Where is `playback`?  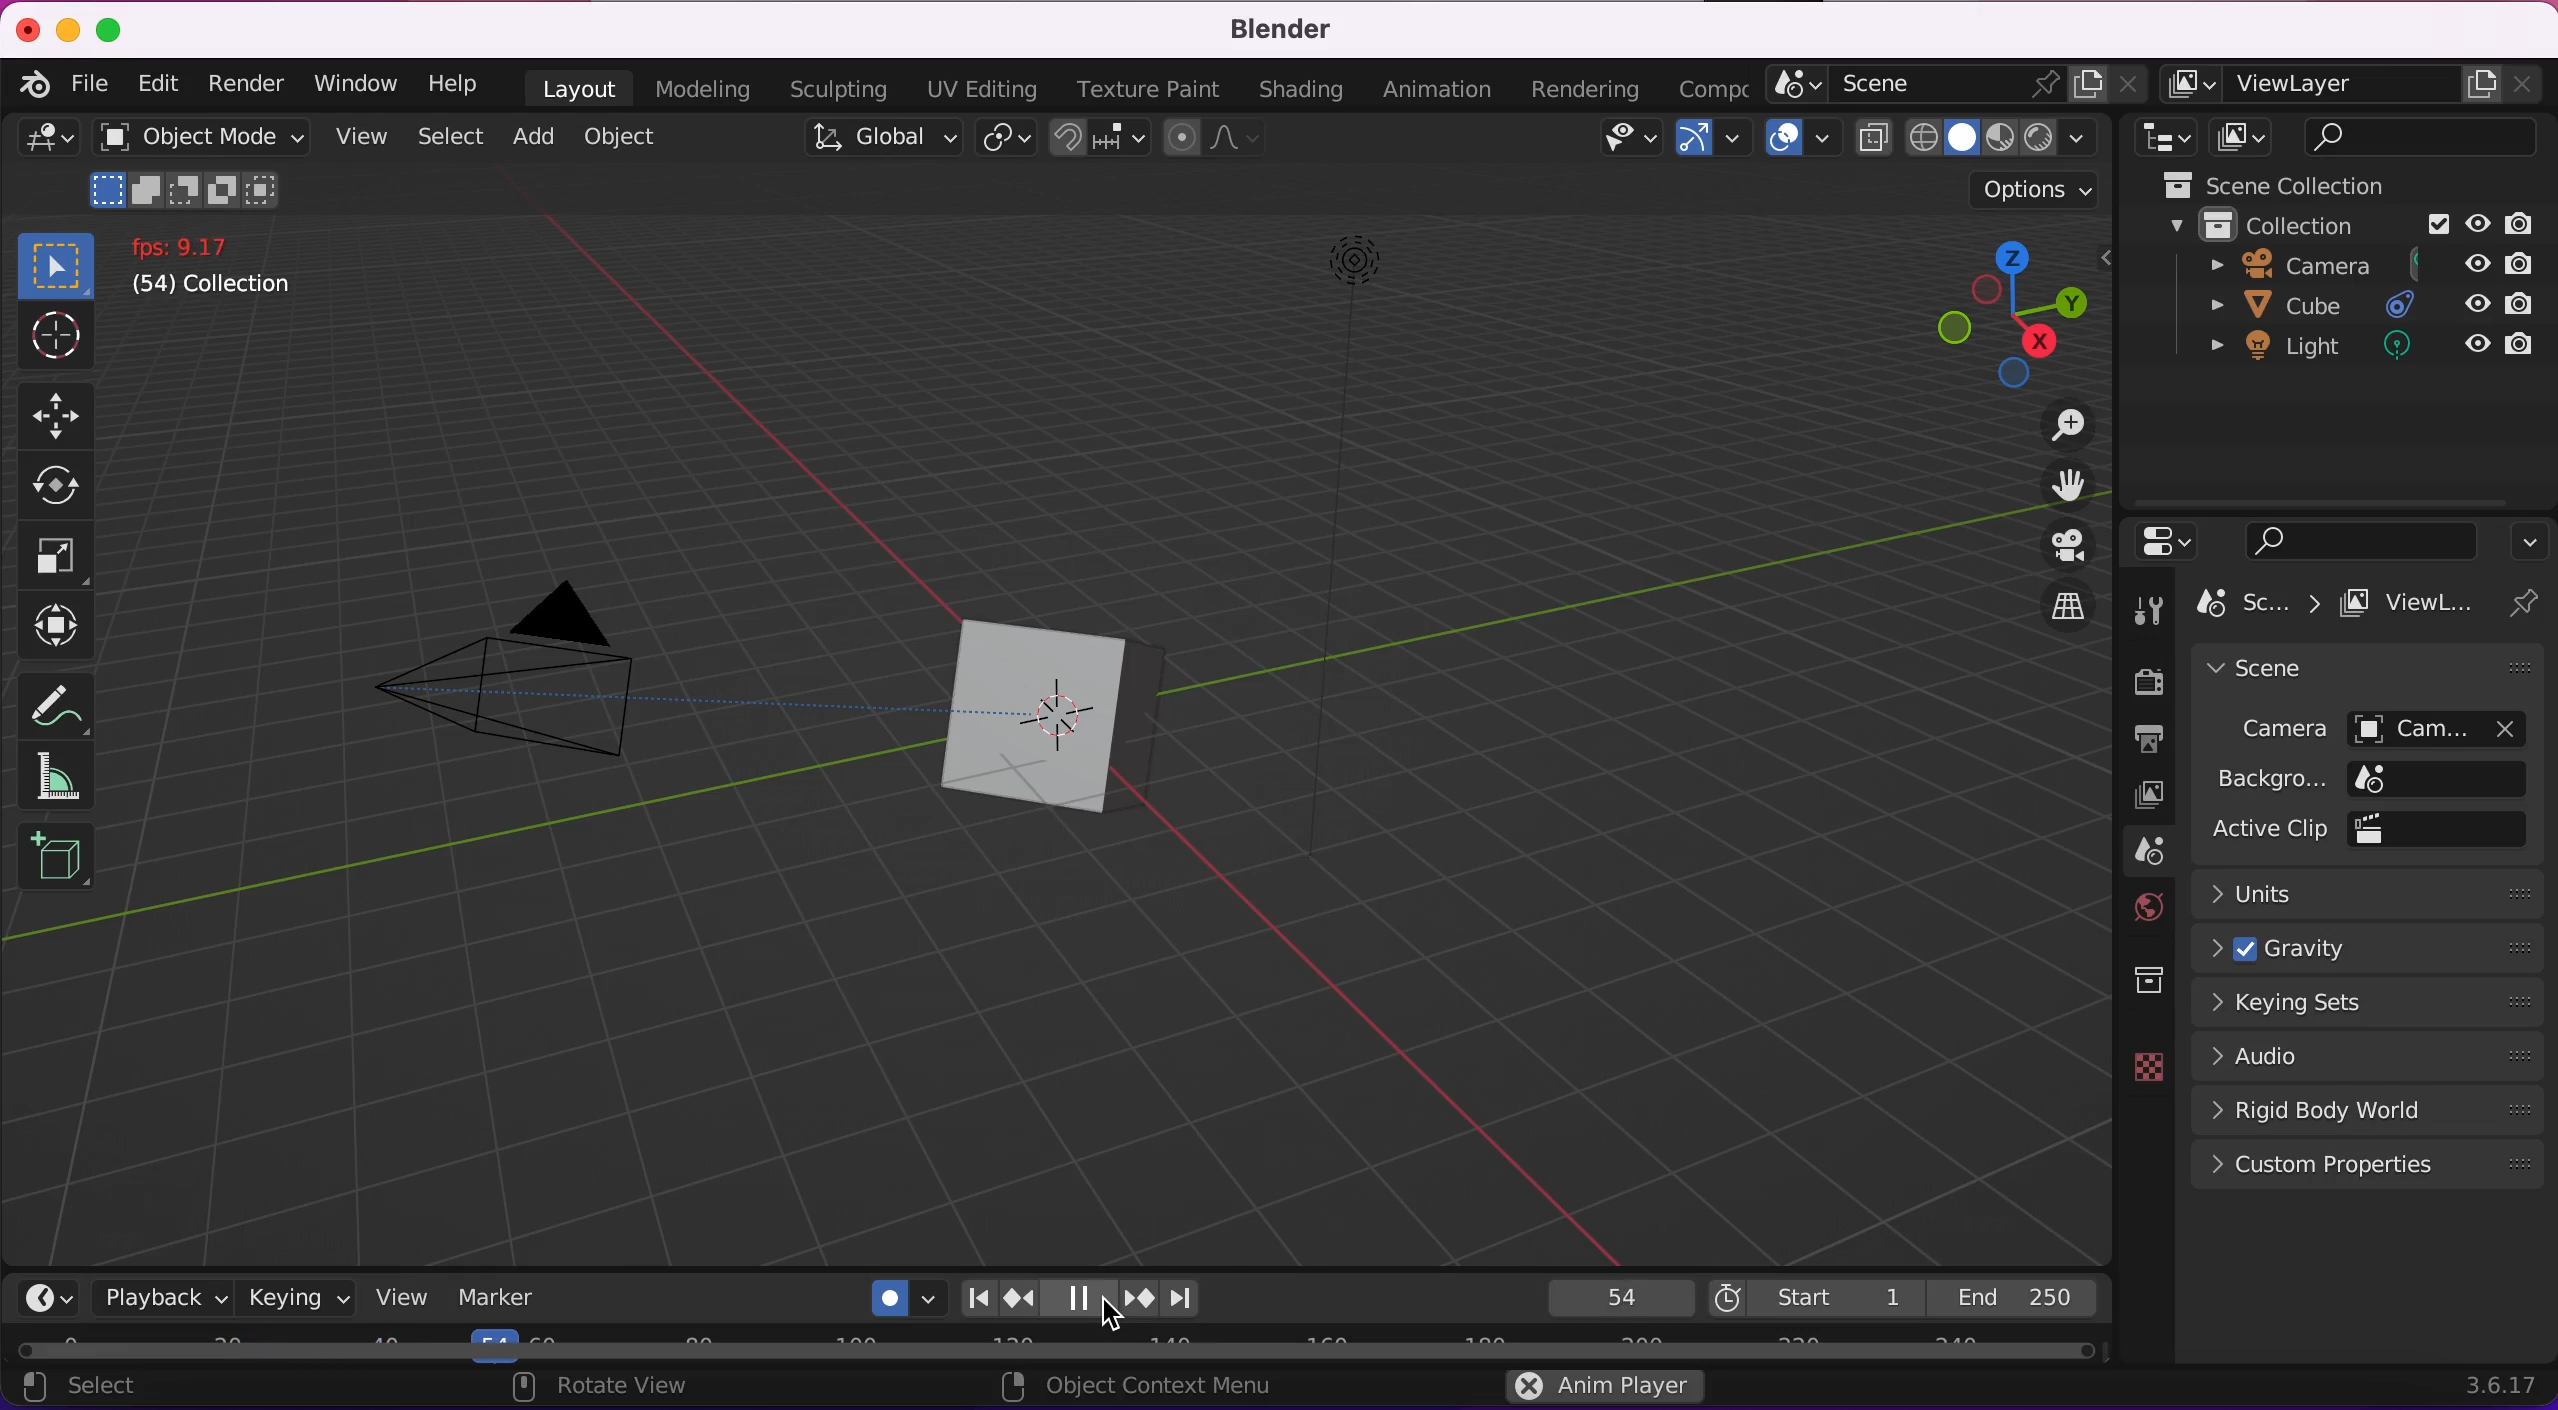
playback is located at coordinates (165, 1298).